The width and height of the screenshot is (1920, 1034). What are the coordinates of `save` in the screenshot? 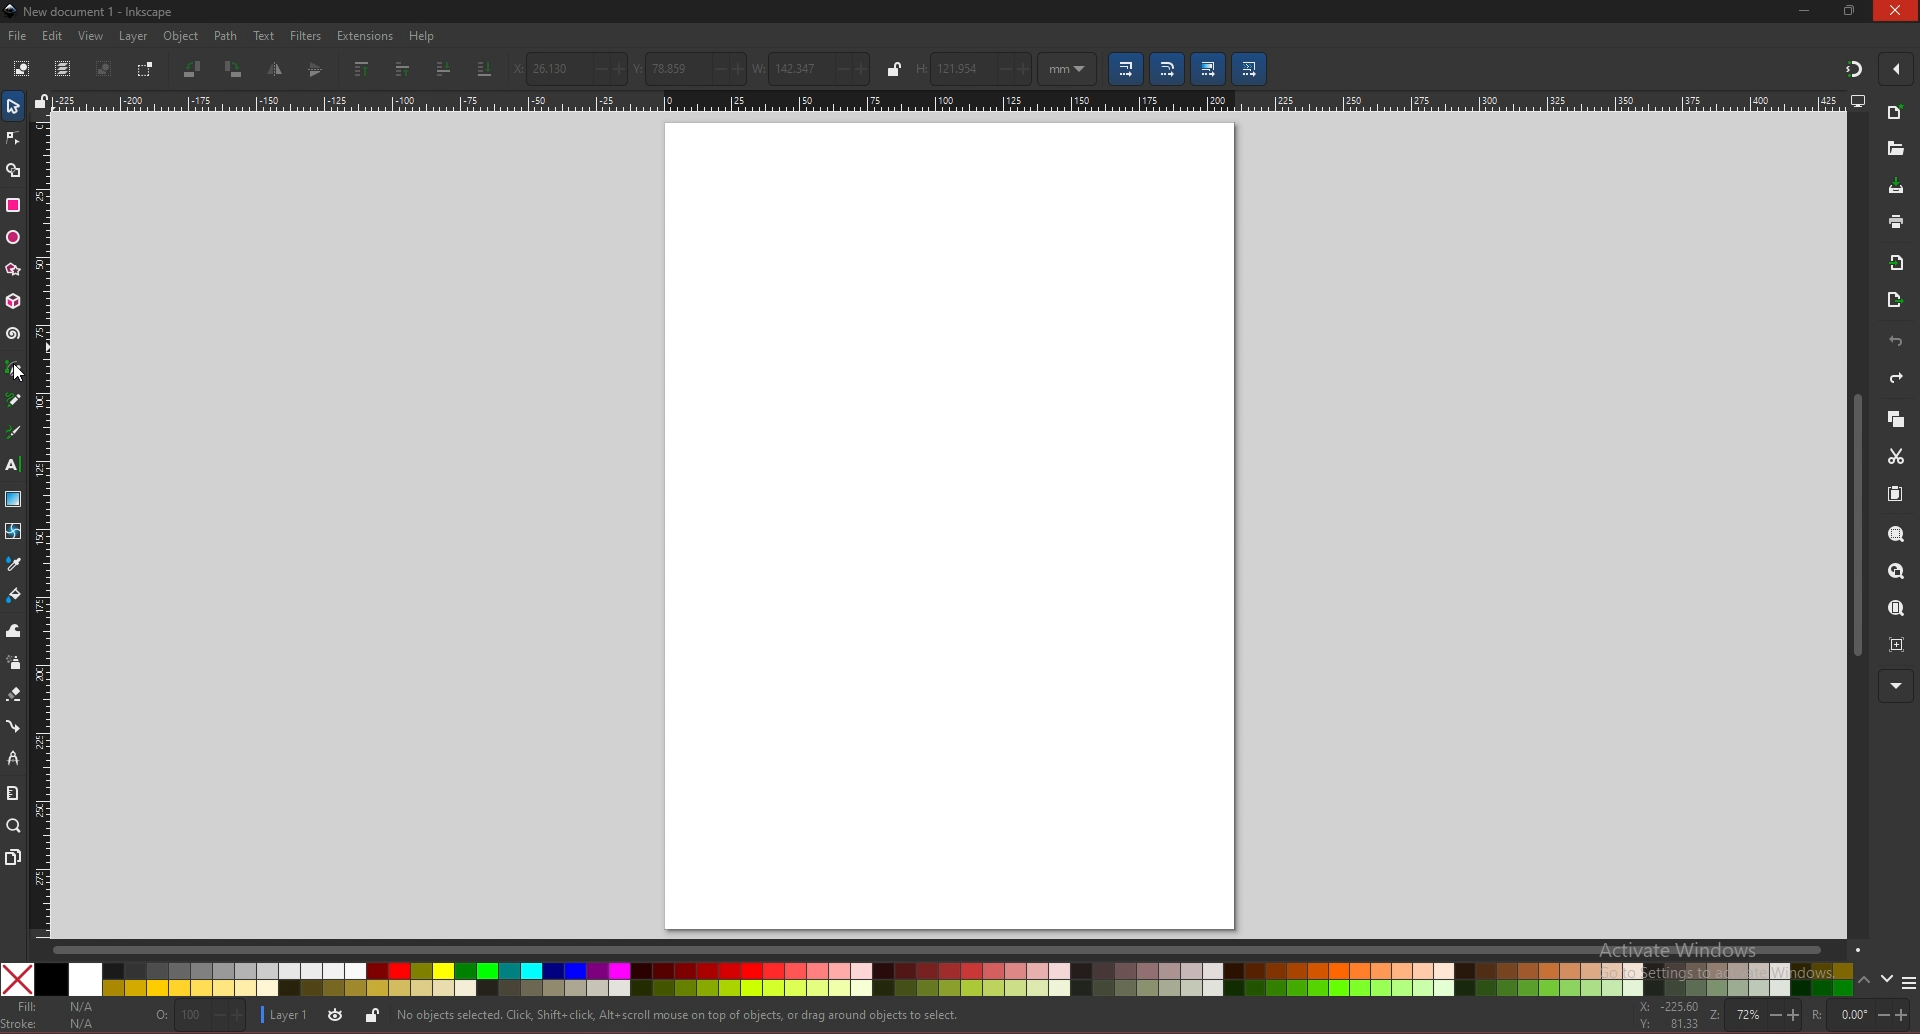 It's located at (1897, 188).